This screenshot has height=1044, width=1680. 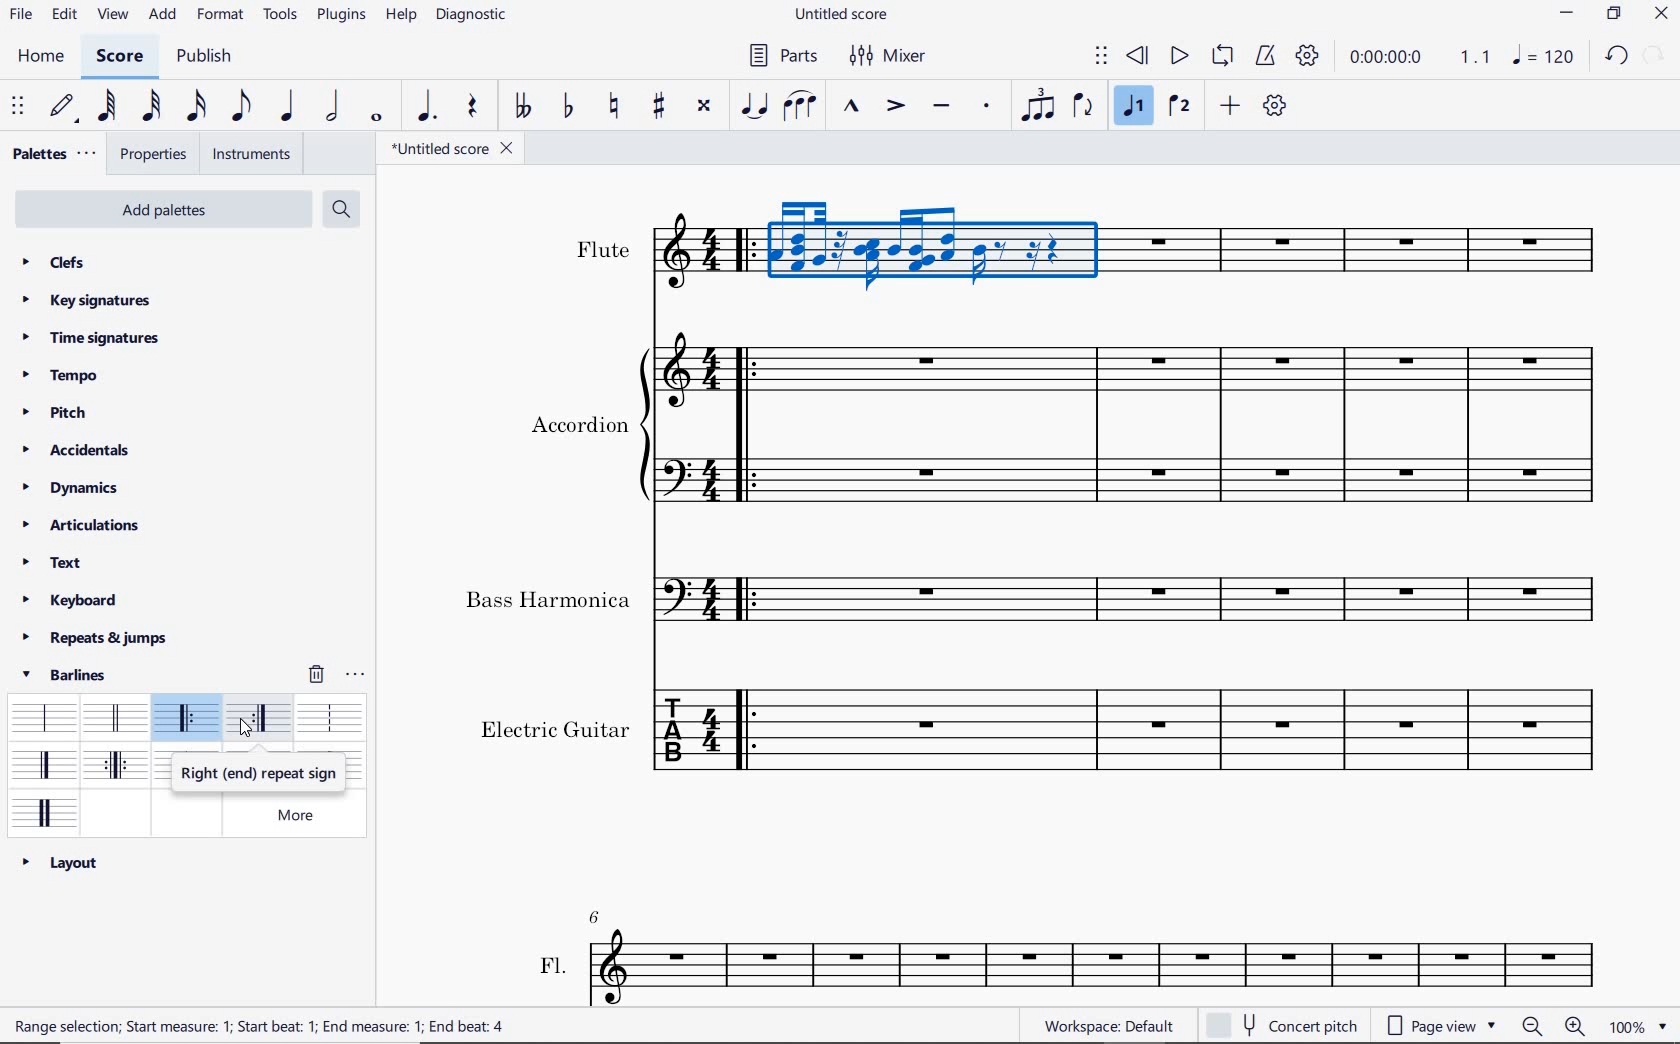 What do you see at coordinates (287, 107) in the screenshot?
I see `quarter note` at bounding box center [287, 107].